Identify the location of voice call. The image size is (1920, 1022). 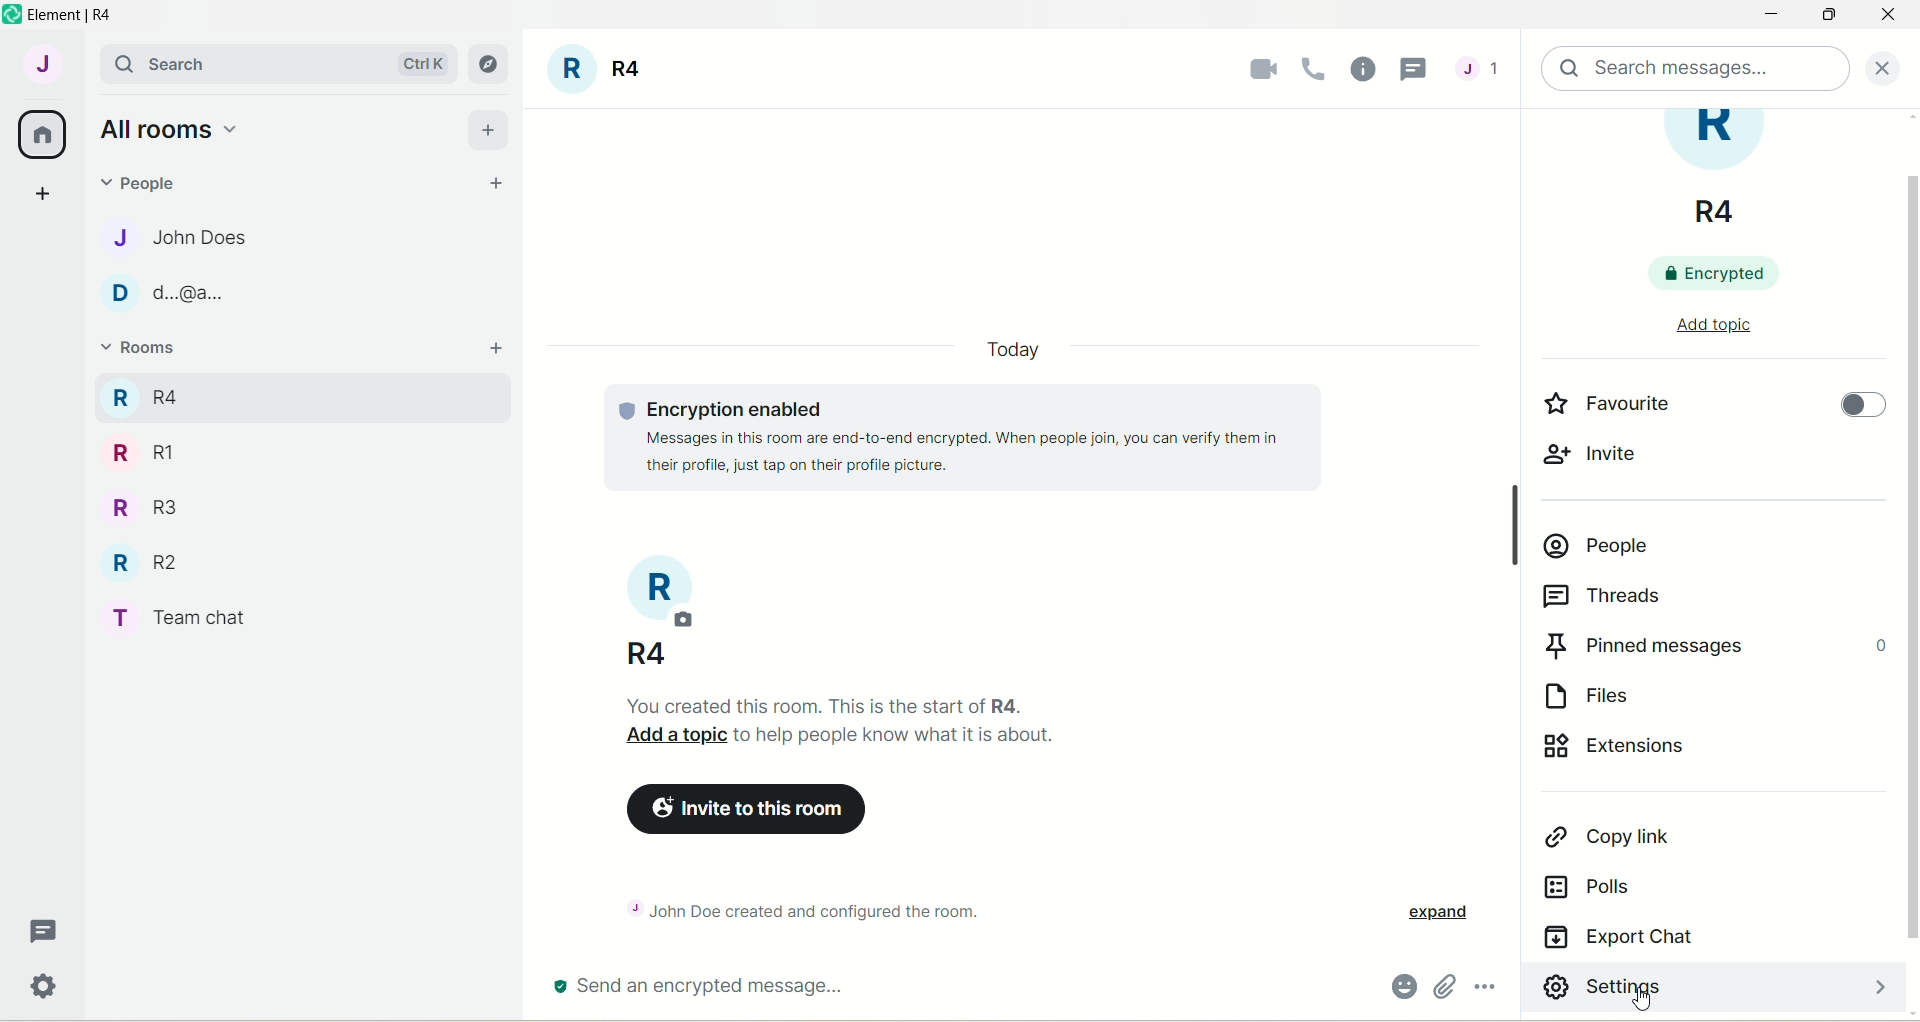
(1318, 69).